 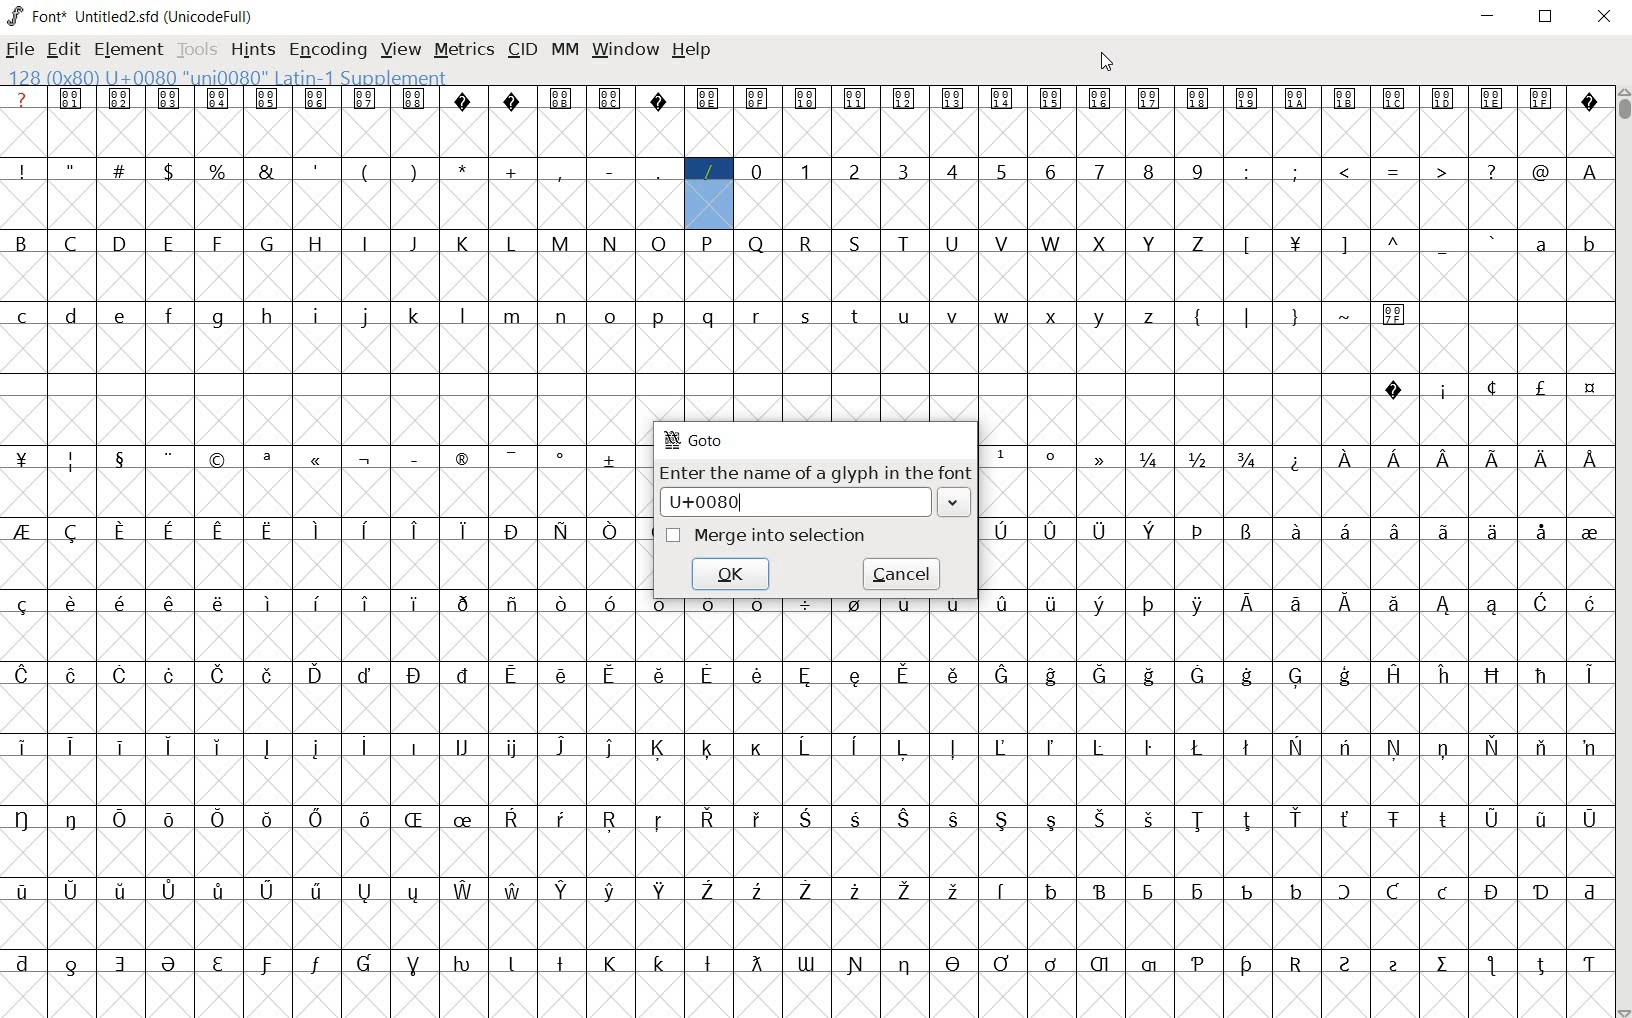 I want to click on glyph, so click(x=1295, y=245).